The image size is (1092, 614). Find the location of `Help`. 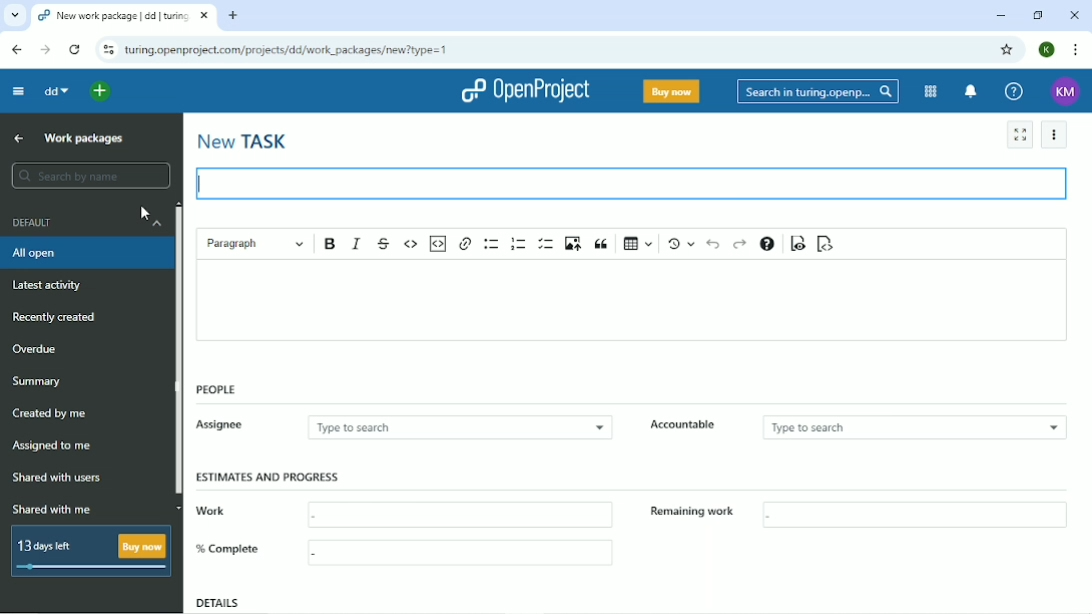

Help is located at coordinates (1014, 91).